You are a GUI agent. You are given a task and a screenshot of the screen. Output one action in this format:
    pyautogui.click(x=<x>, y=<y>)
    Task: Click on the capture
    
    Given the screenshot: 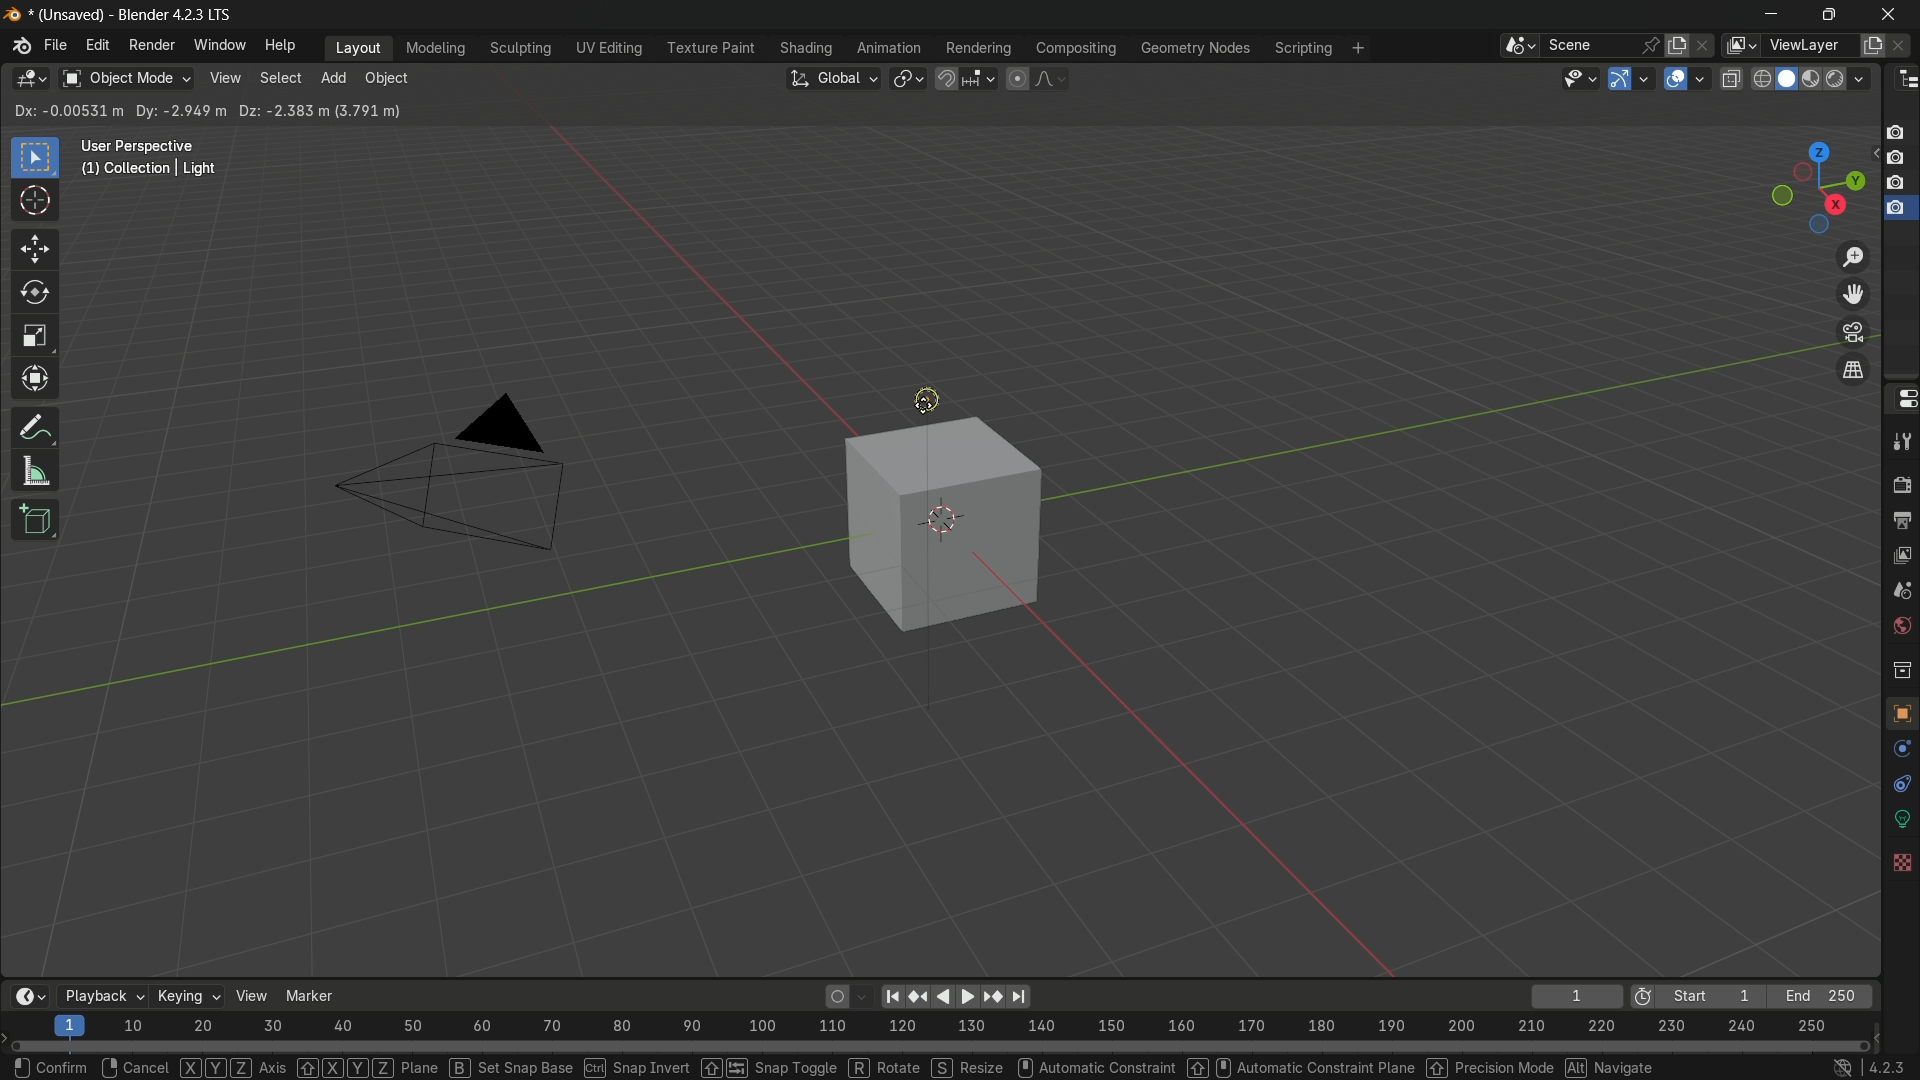 What is the action you would take?
    pyautogui.click(x=1896, y=127)
    